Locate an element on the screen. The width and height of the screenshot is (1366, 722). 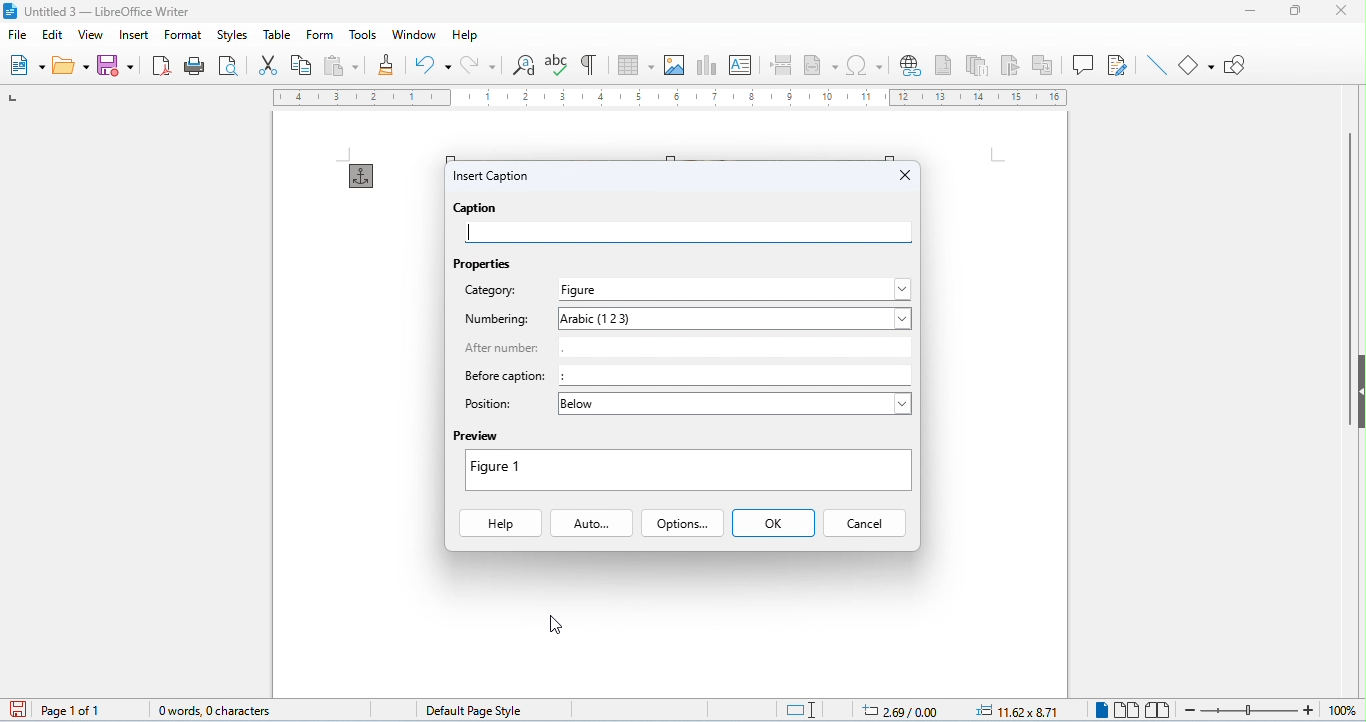
ok is located at coordinates (774, 522).